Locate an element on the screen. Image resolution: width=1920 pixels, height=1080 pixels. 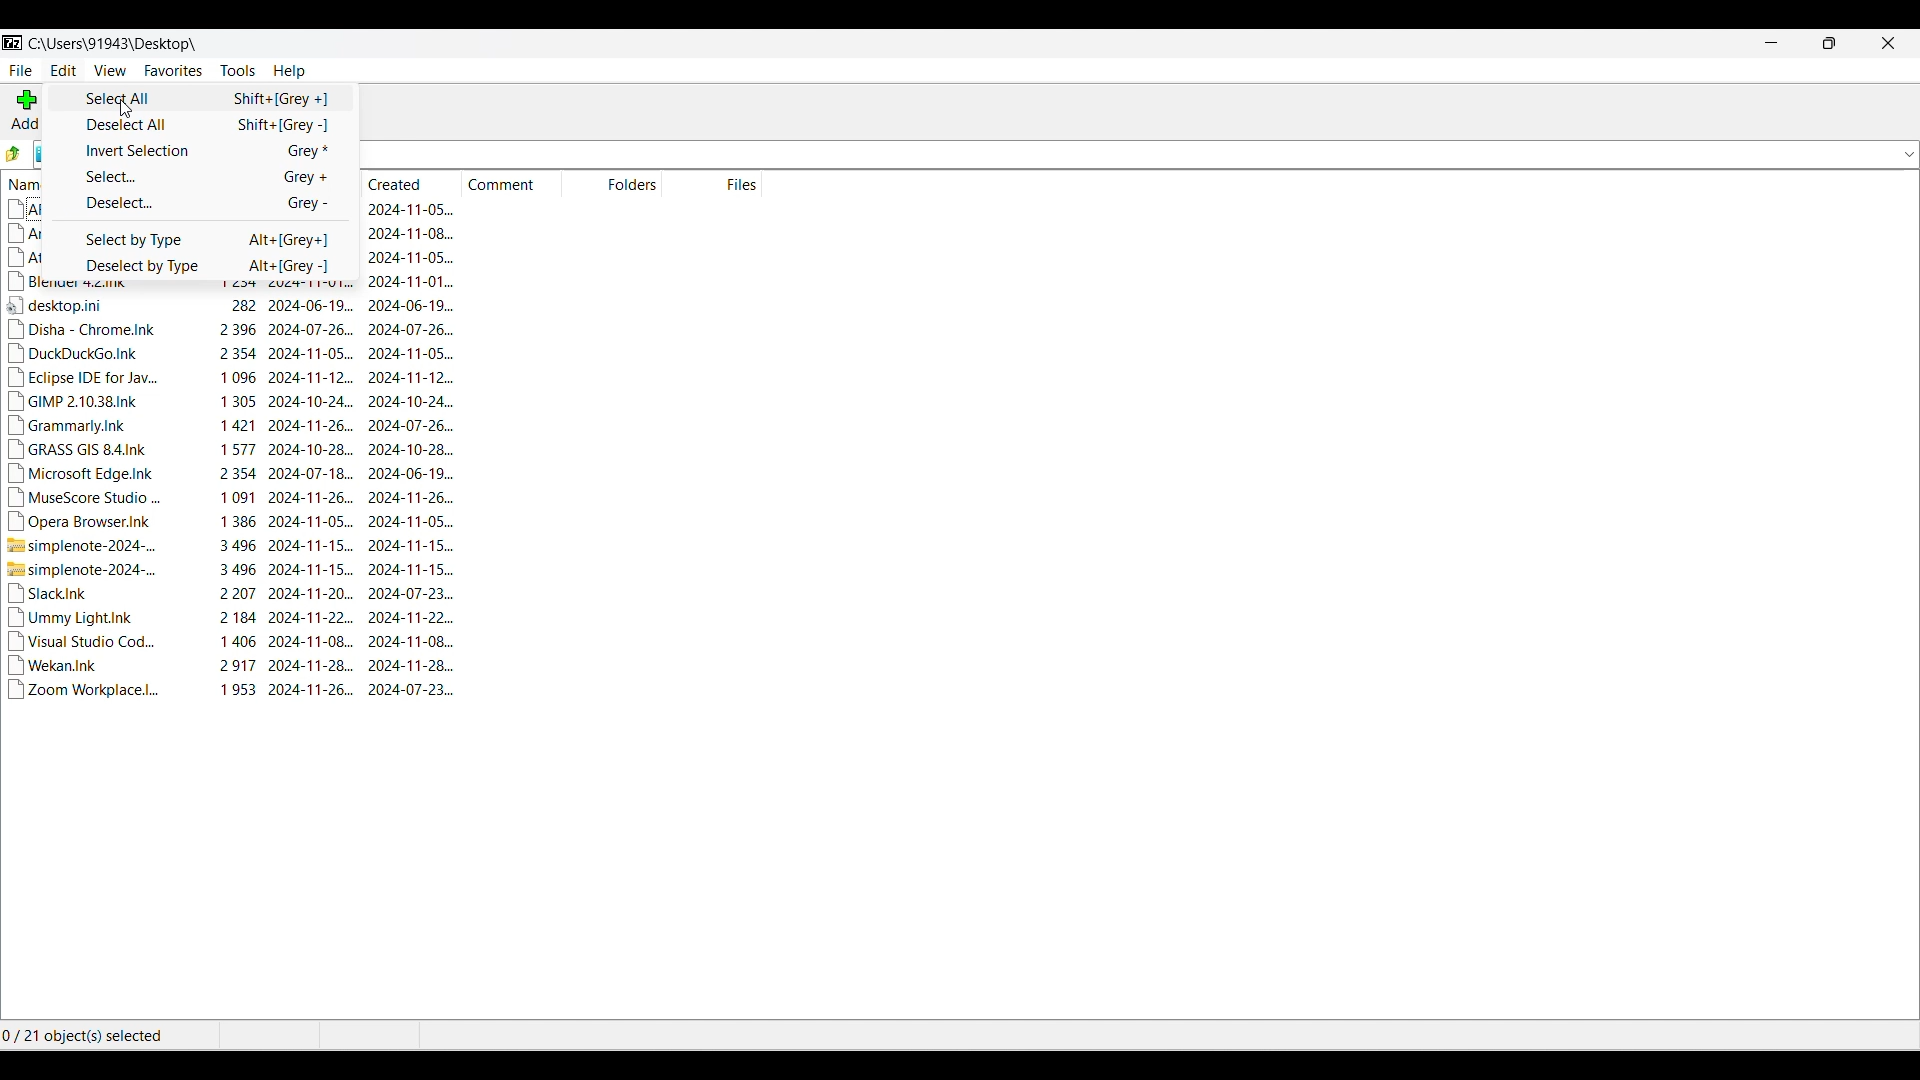
Details of each file in current folder with respect to the column under each is located at coordinates (248, 498).